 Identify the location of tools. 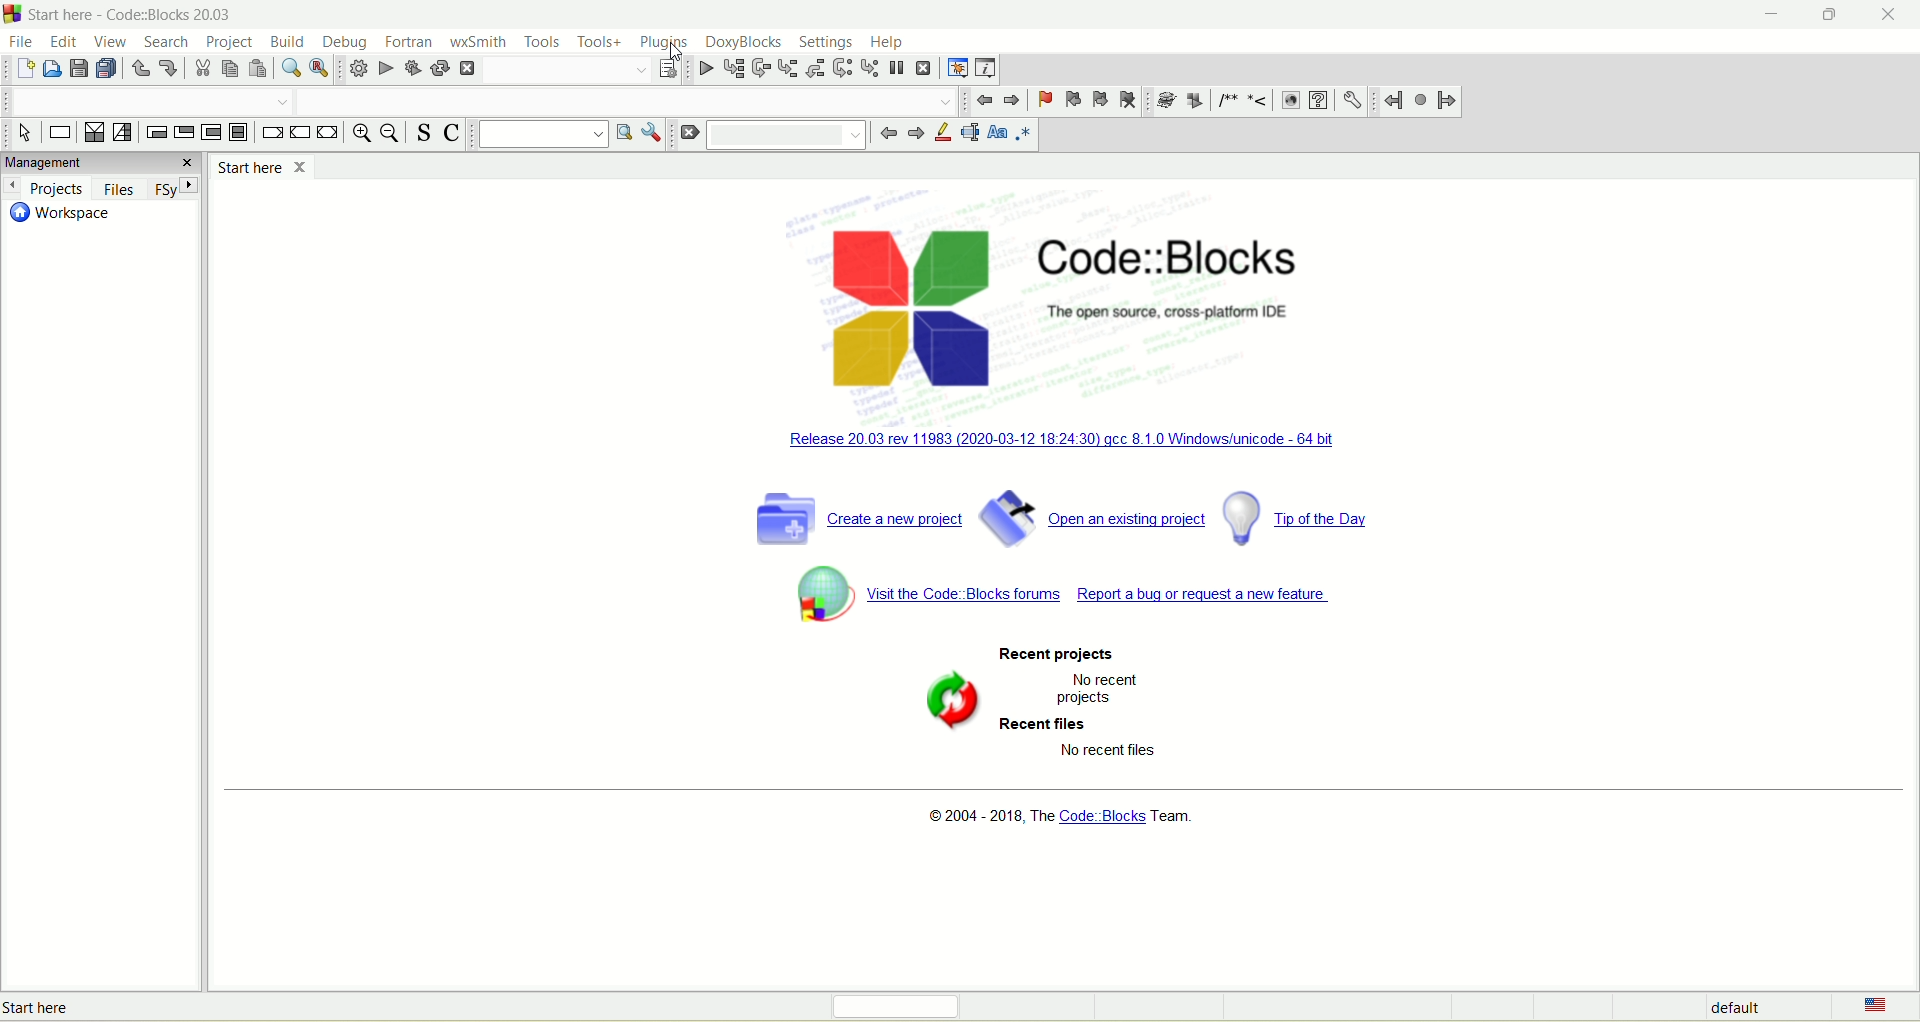
(546, 41).